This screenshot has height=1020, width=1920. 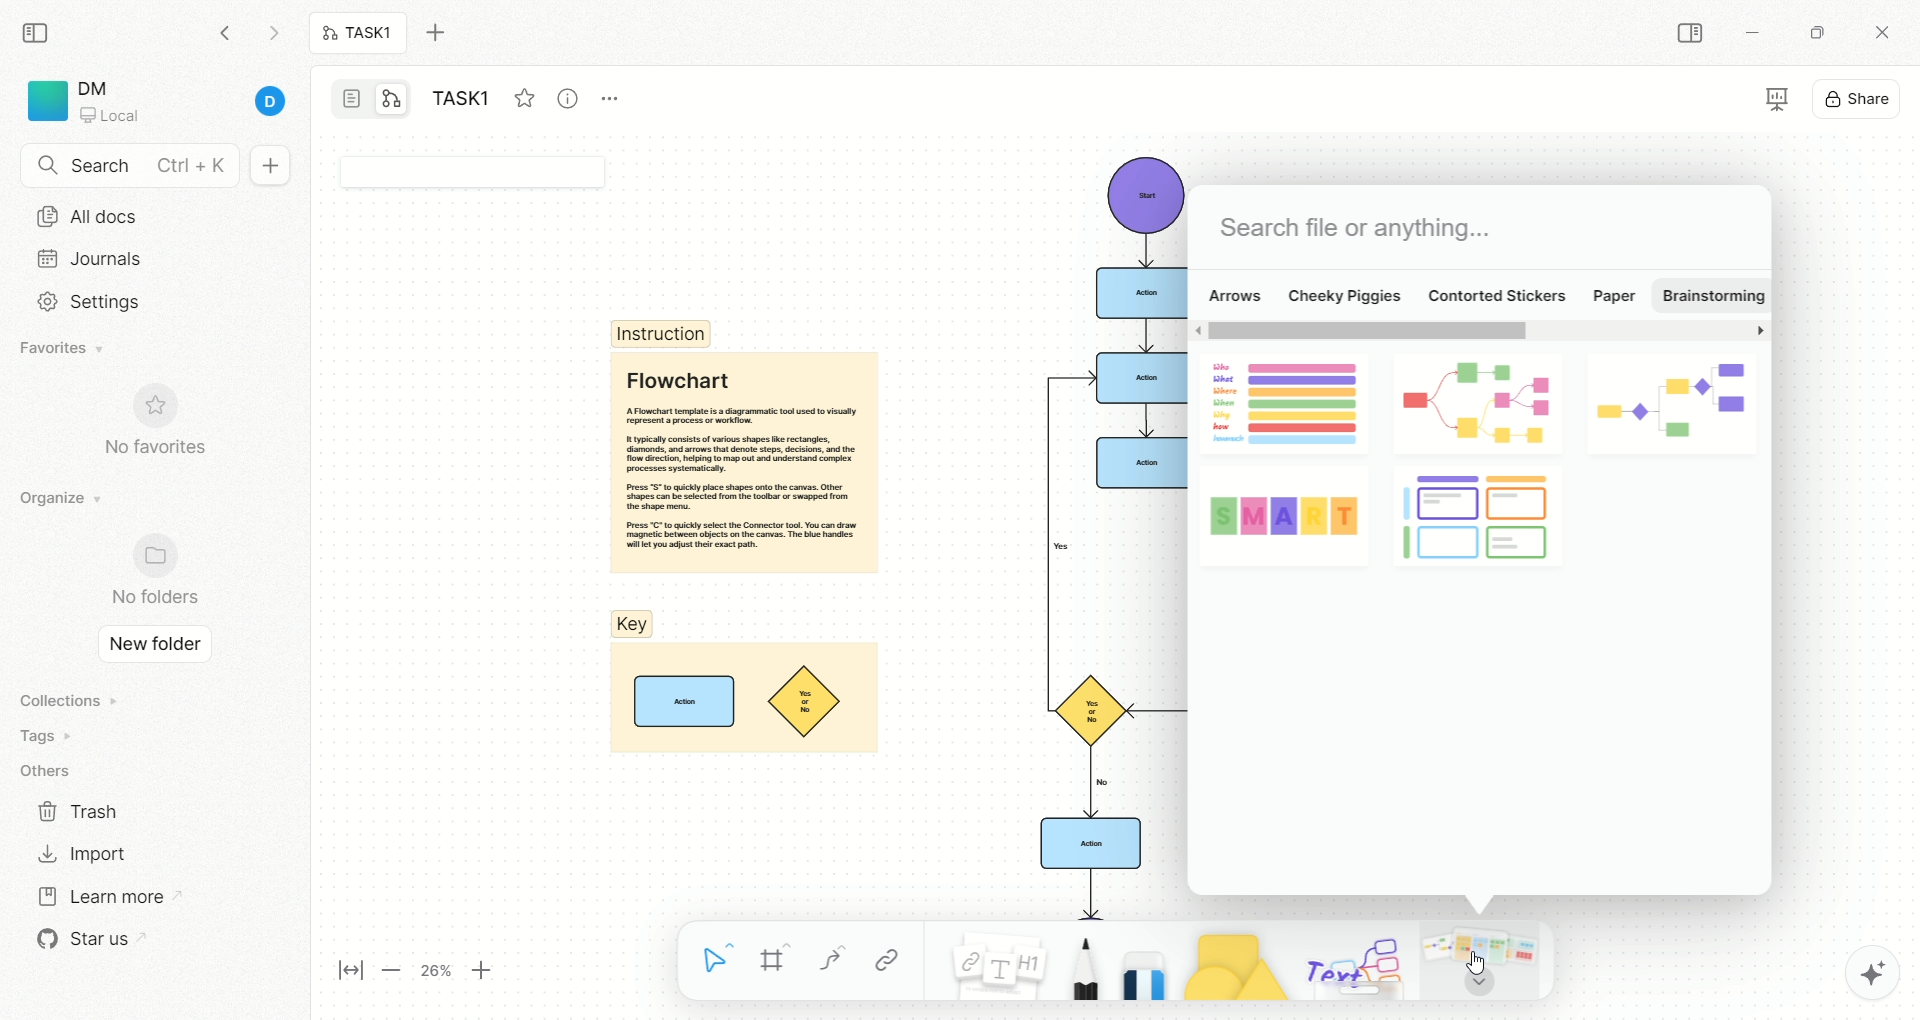 What do you see at coordinates (87, 216) in the screenshot?
I see `all docs` at bounding box center [87, 216].